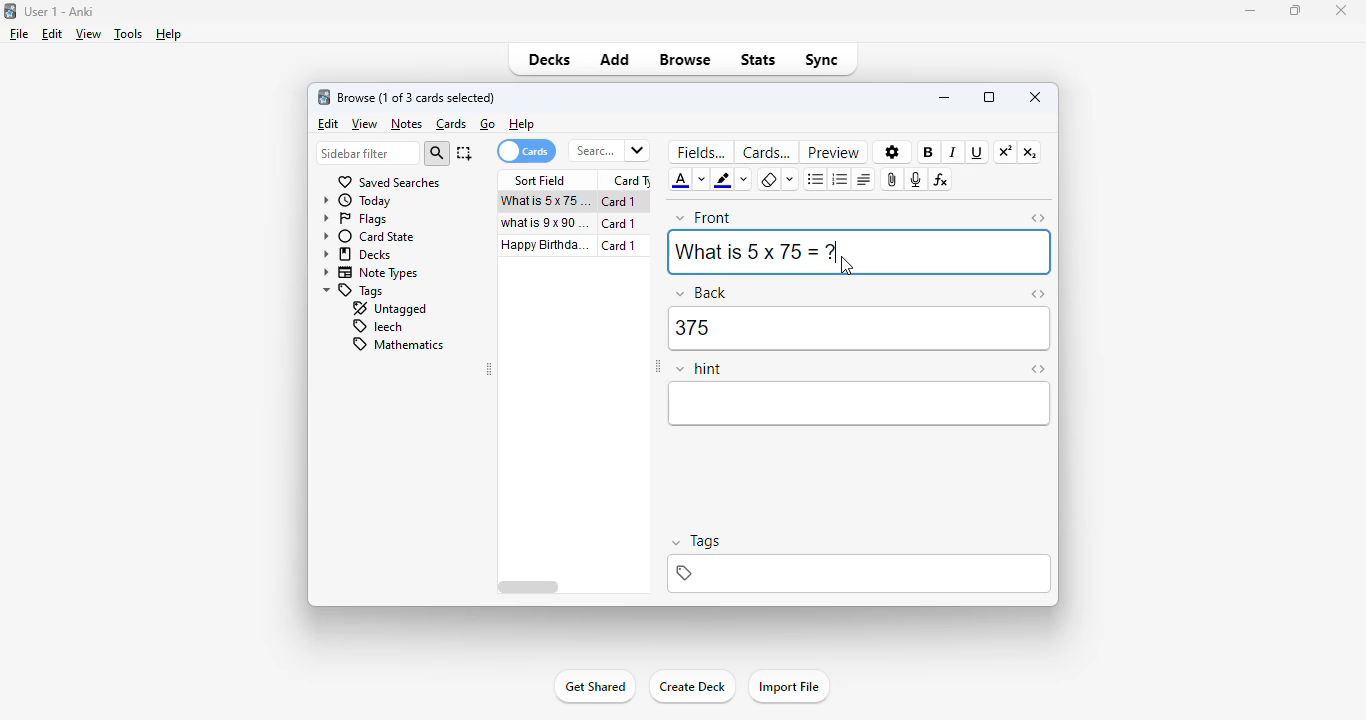  Describe the element at coordinates (770, 179) in the screenshot. I see `remove formatting` at that location.